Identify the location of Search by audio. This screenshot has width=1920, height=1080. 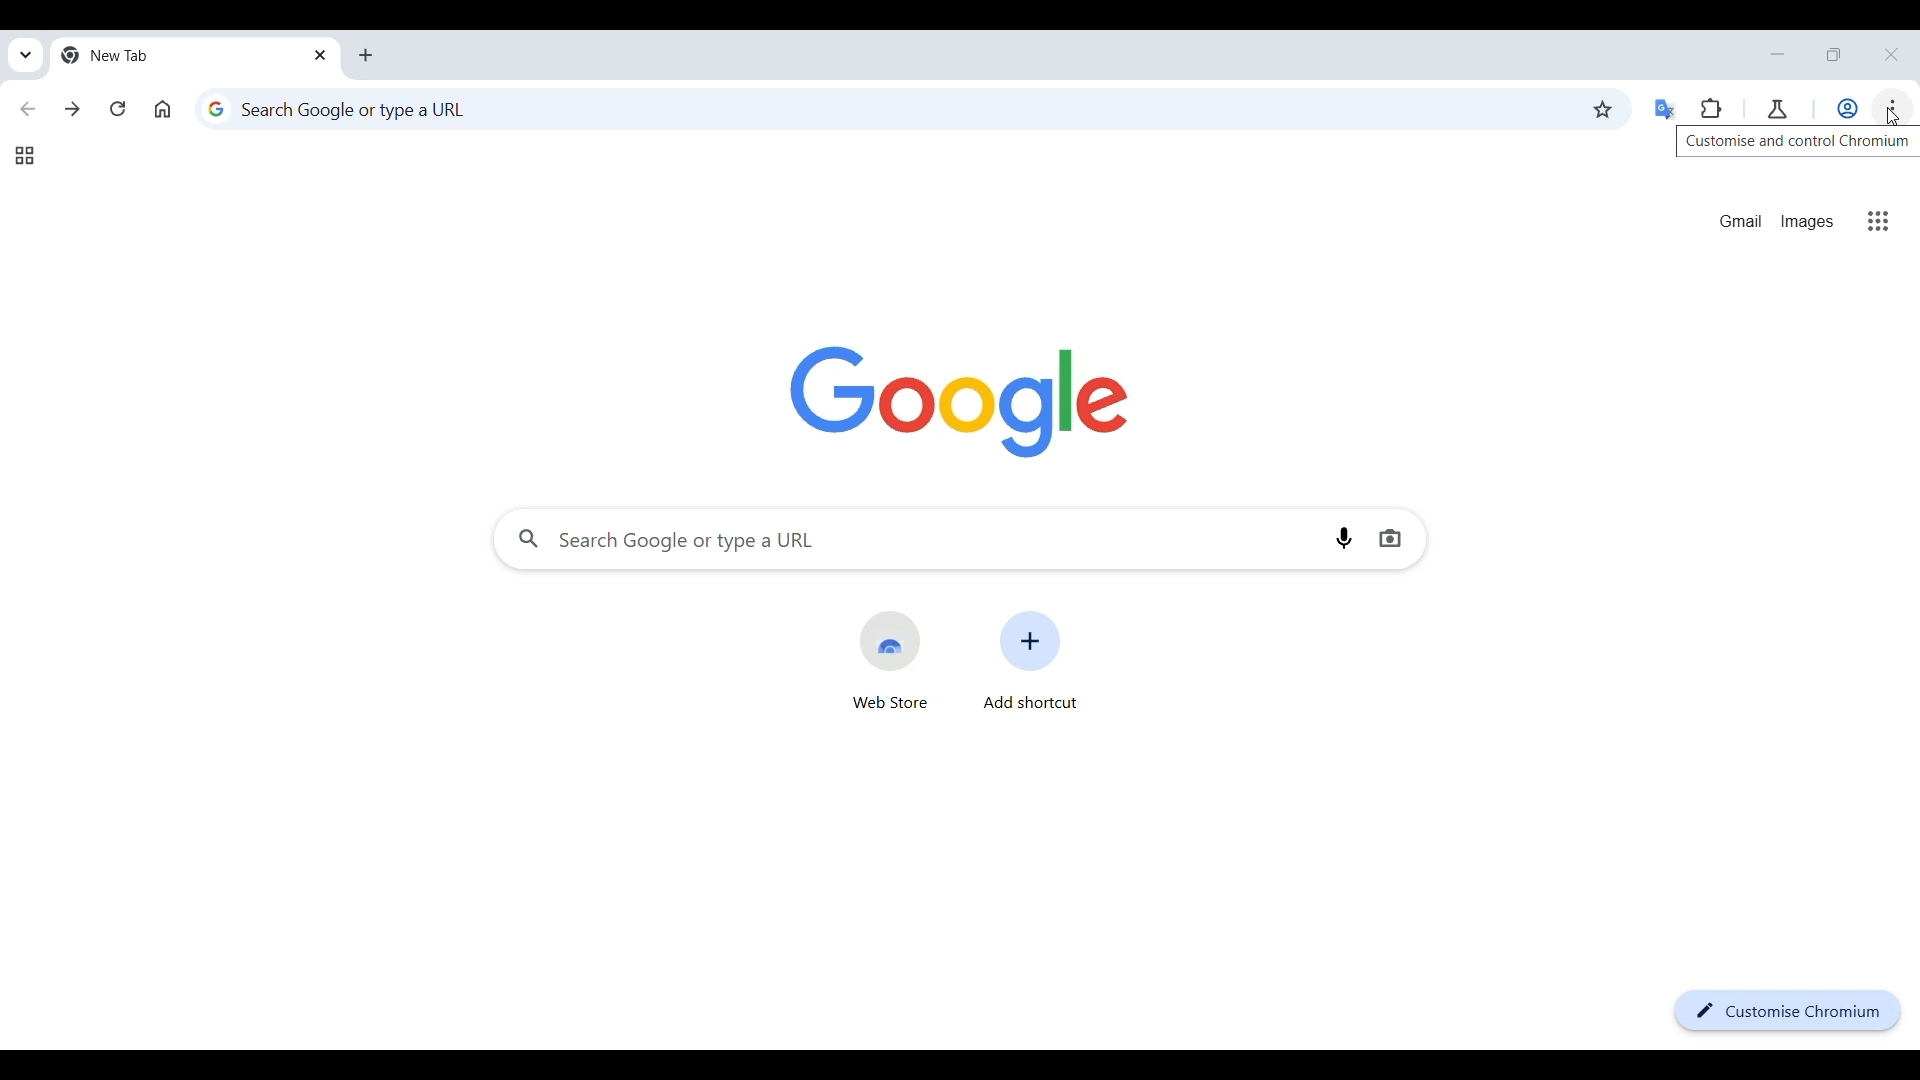
(1345, 539).